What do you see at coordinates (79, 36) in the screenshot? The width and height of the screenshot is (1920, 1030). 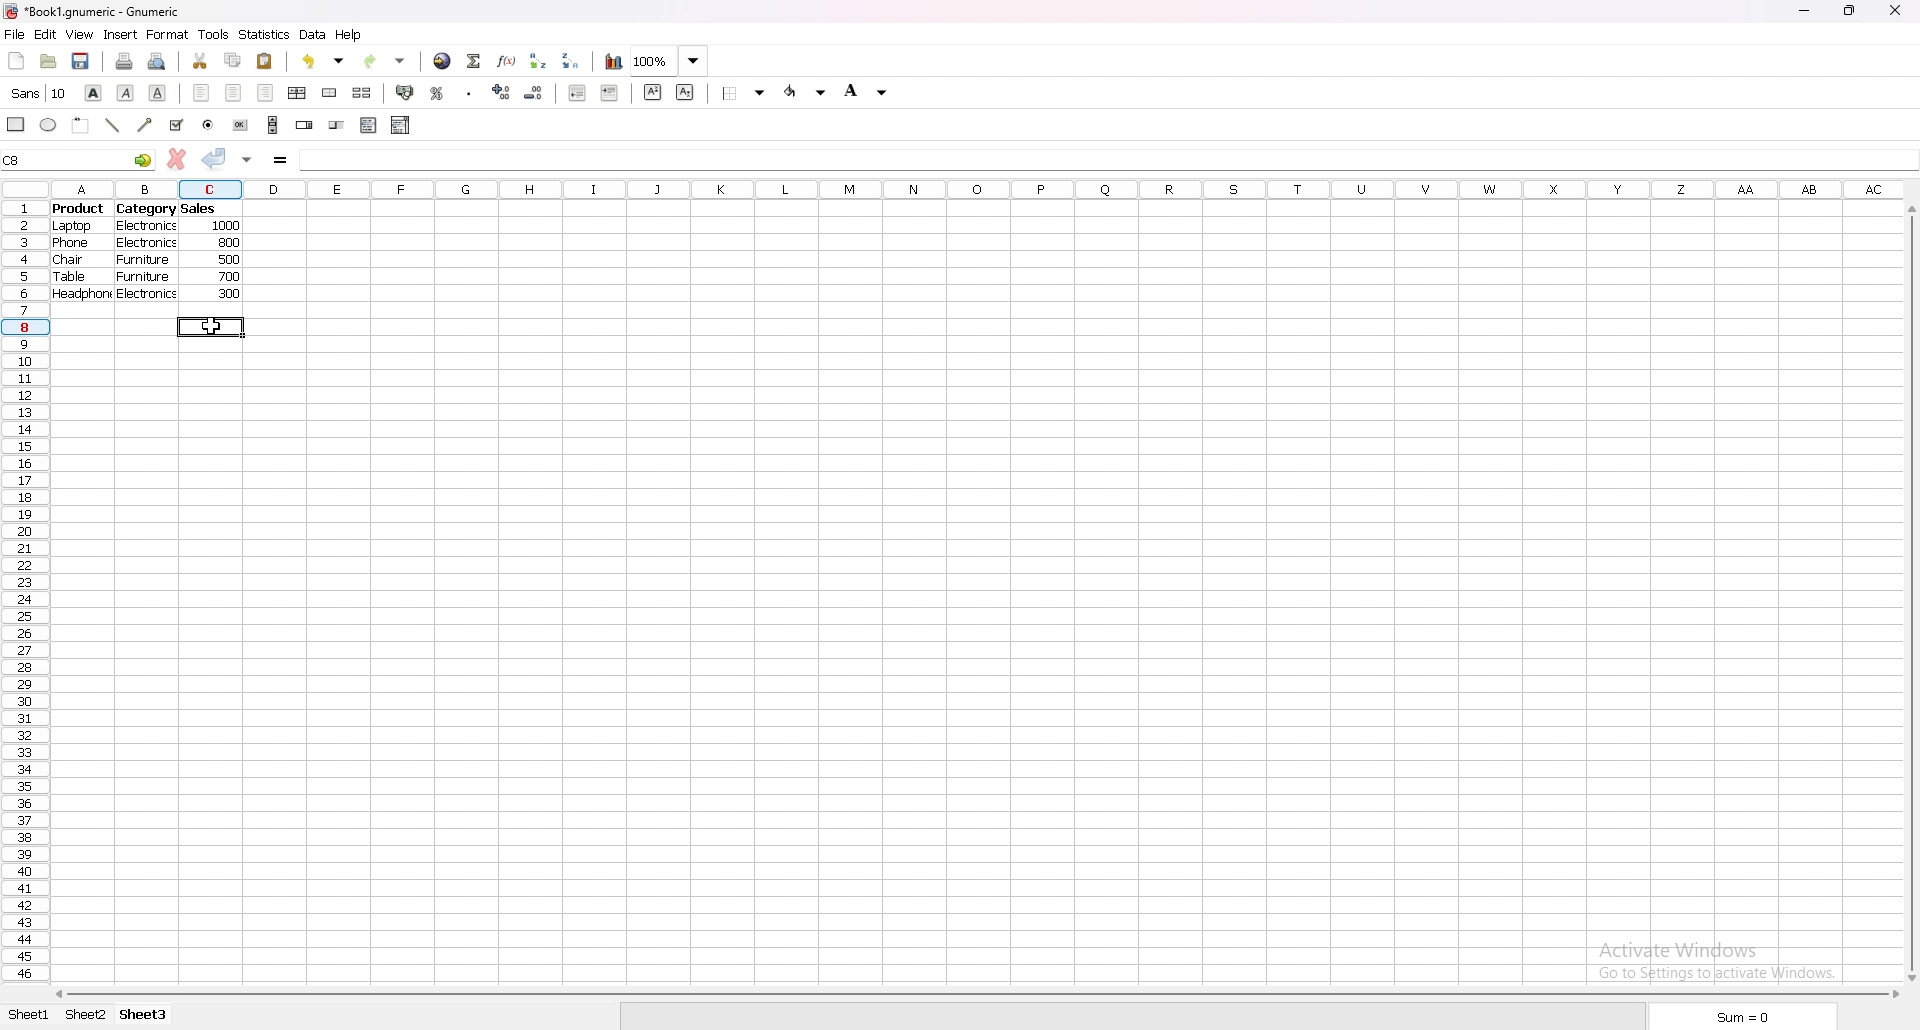 I see `view` at bounding box center [79, 36].